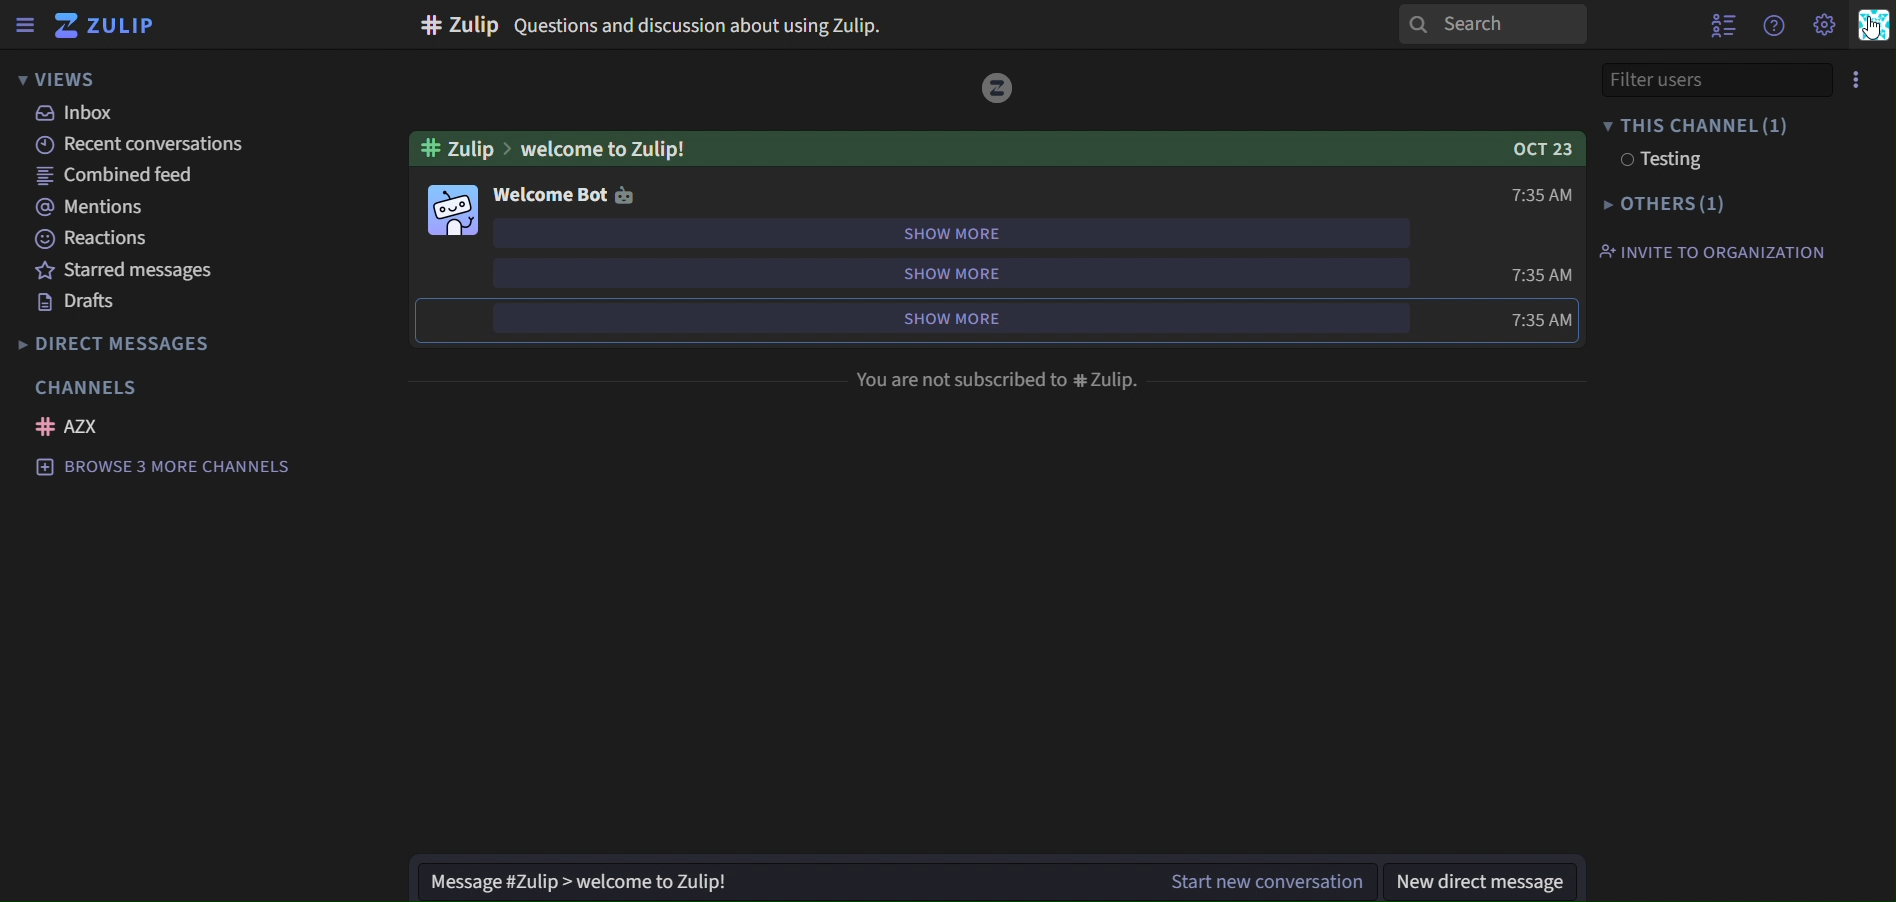 This screenshot has height=902, width=1896. Describe the element at coordinates (24, 22) in the screenshot. I see `sidebar` at that location.